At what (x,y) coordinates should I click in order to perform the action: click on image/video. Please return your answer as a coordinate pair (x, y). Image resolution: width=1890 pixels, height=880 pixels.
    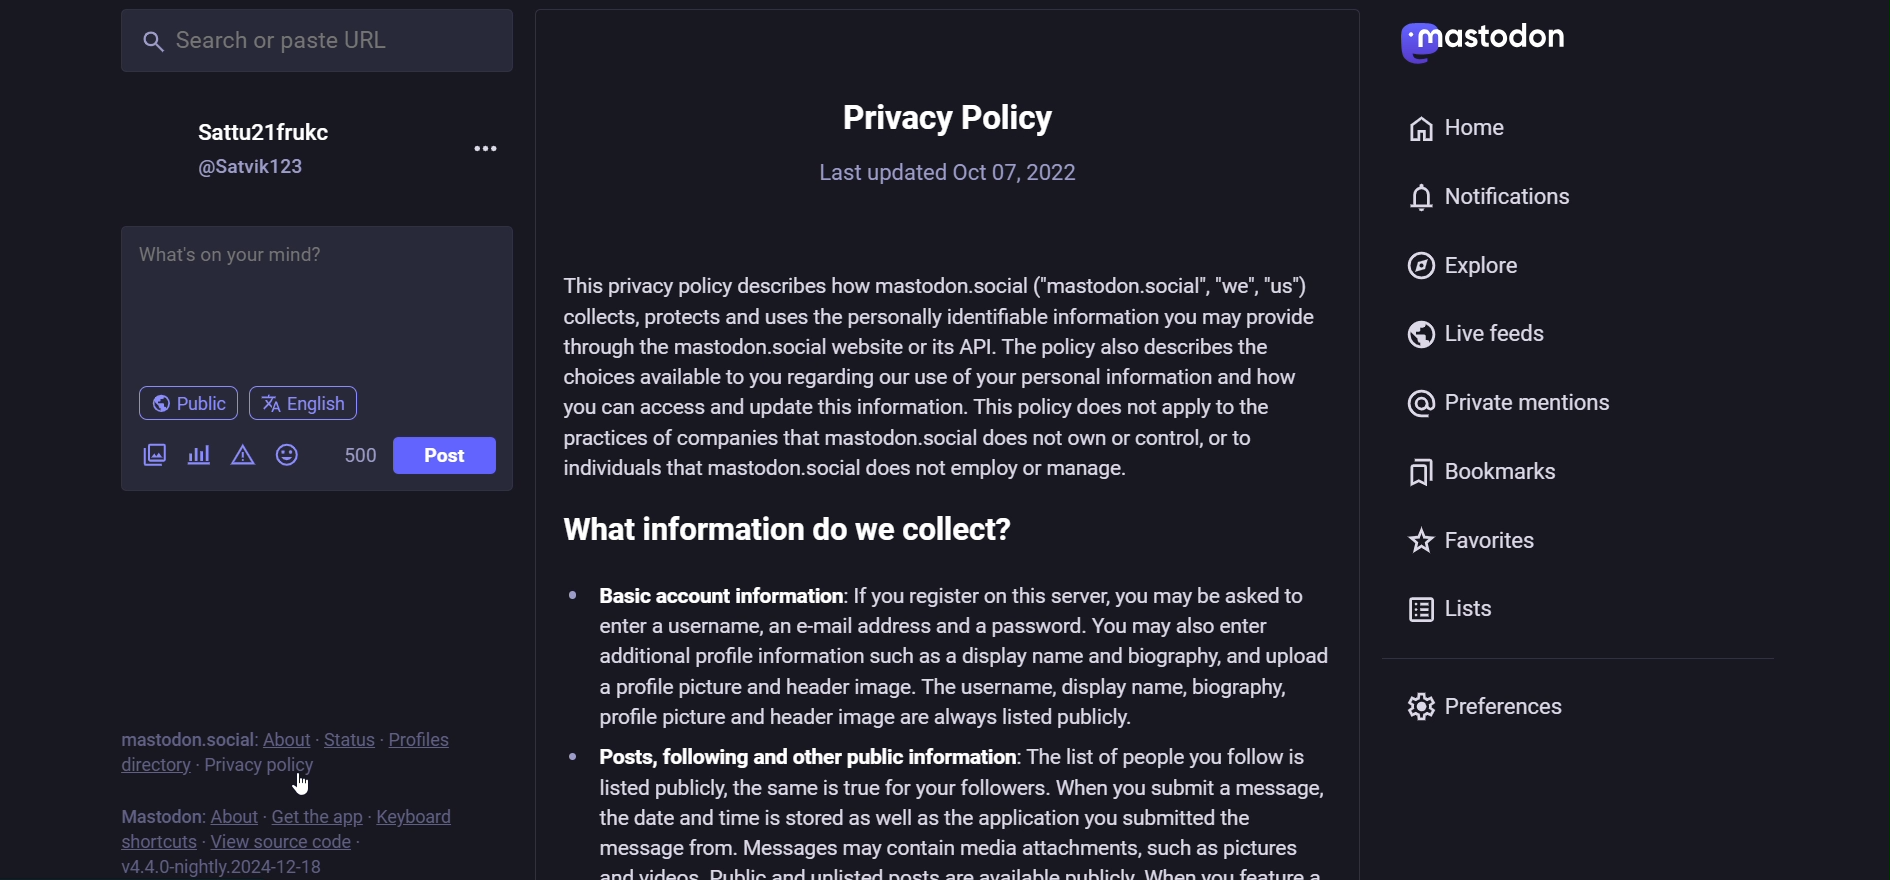
    Looking at the image, I should click on (156, 456).